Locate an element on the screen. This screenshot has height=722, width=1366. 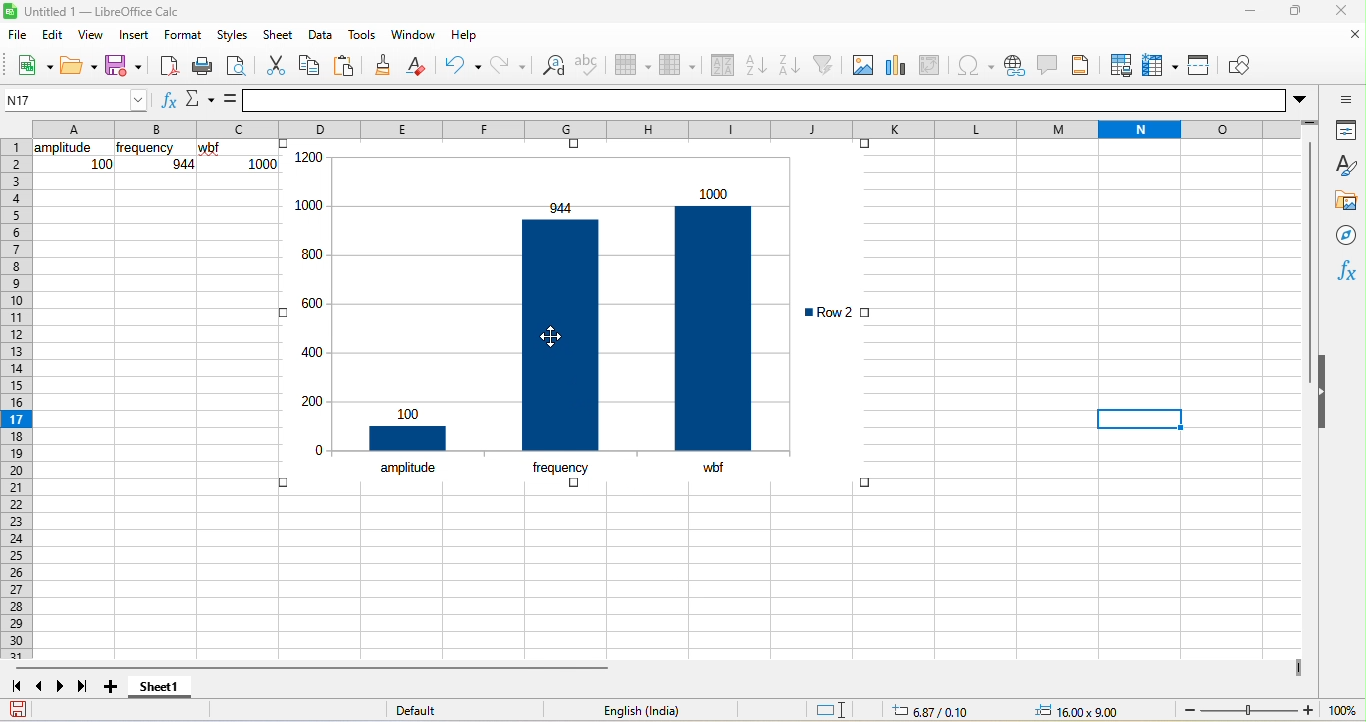
check spelling is located at coordinates (589, 66).